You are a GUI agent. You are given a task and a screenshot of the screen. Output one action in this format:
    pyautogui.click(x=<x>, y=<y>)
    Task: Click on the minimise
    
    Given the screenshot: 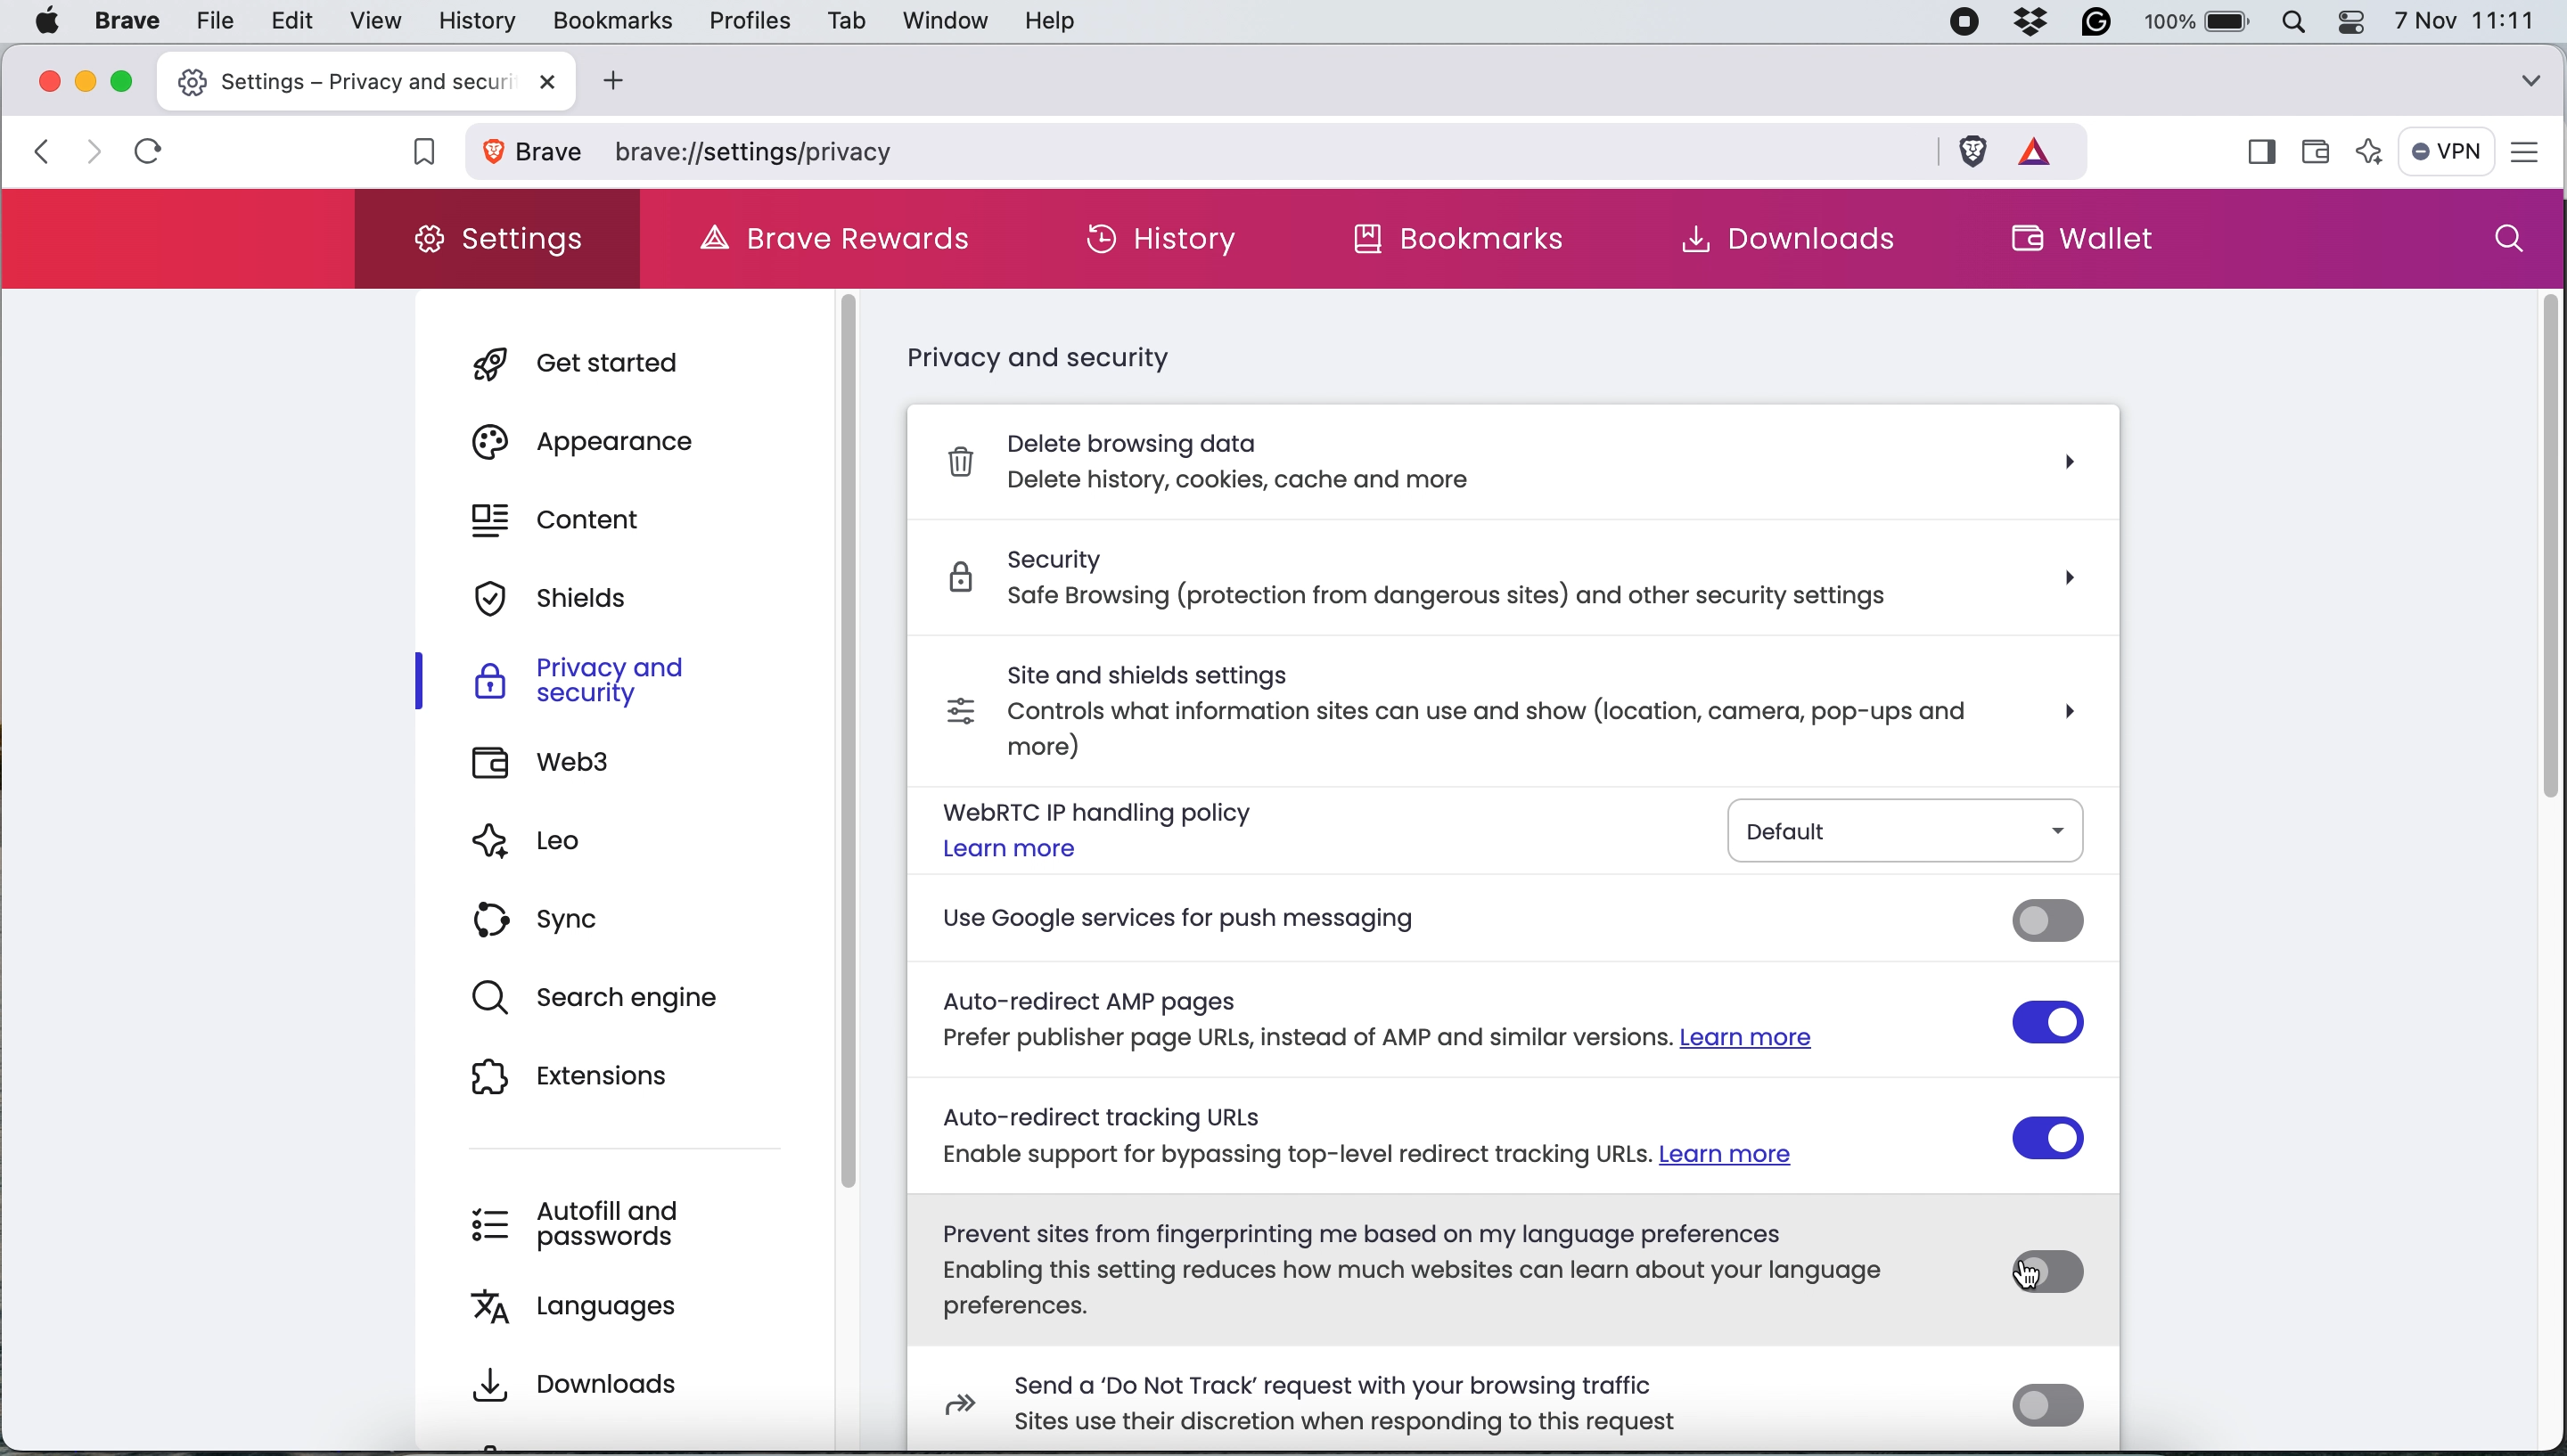 What is the action you would take?
    pyautogui.click(x=86, y=80)
    